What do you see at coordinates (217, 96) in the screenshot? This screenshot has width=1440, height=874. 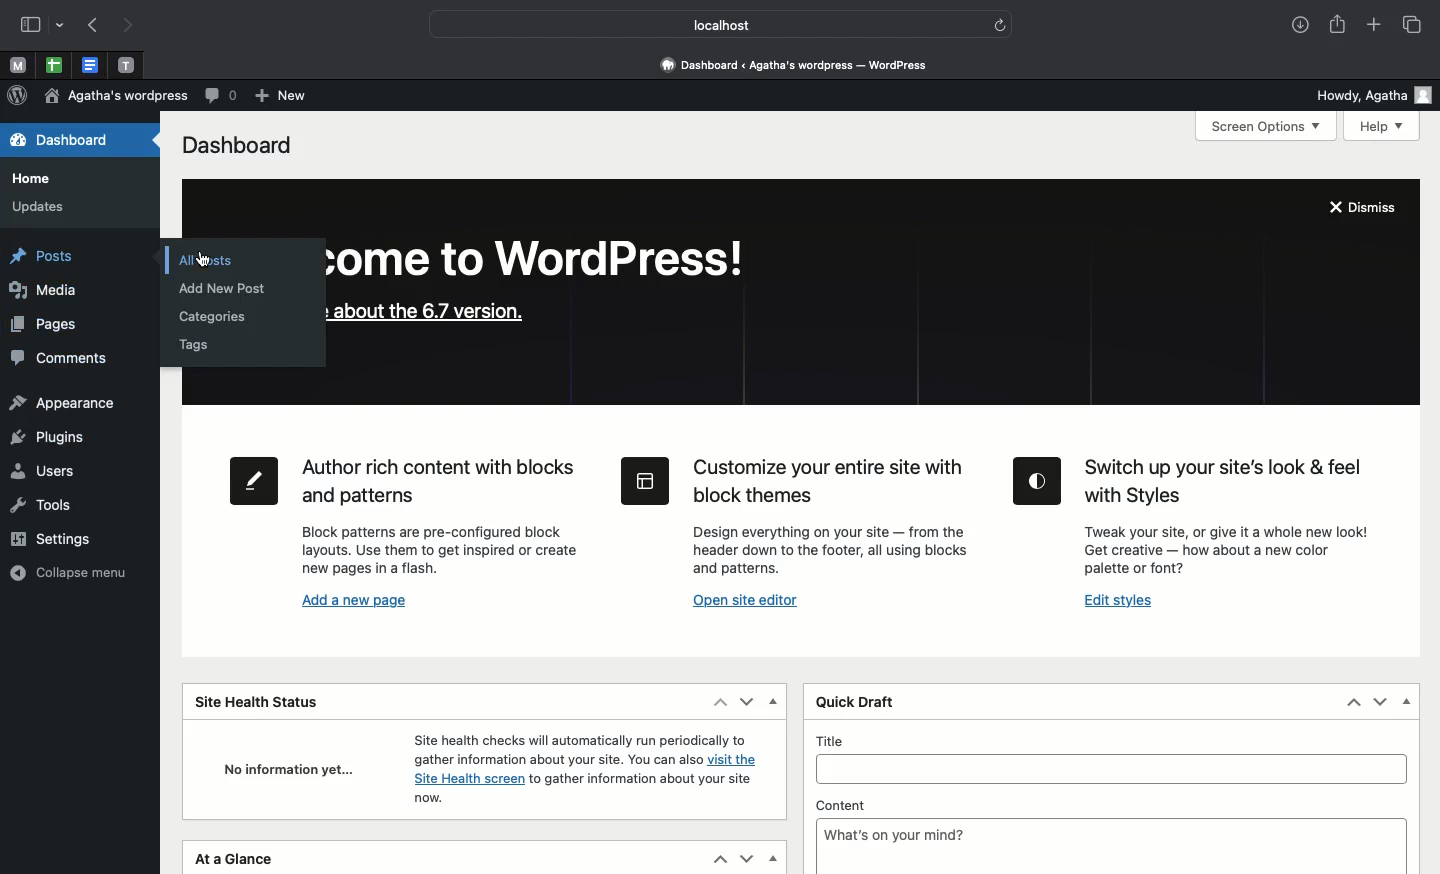 I see `Comment` at bounding box center [217, 96].